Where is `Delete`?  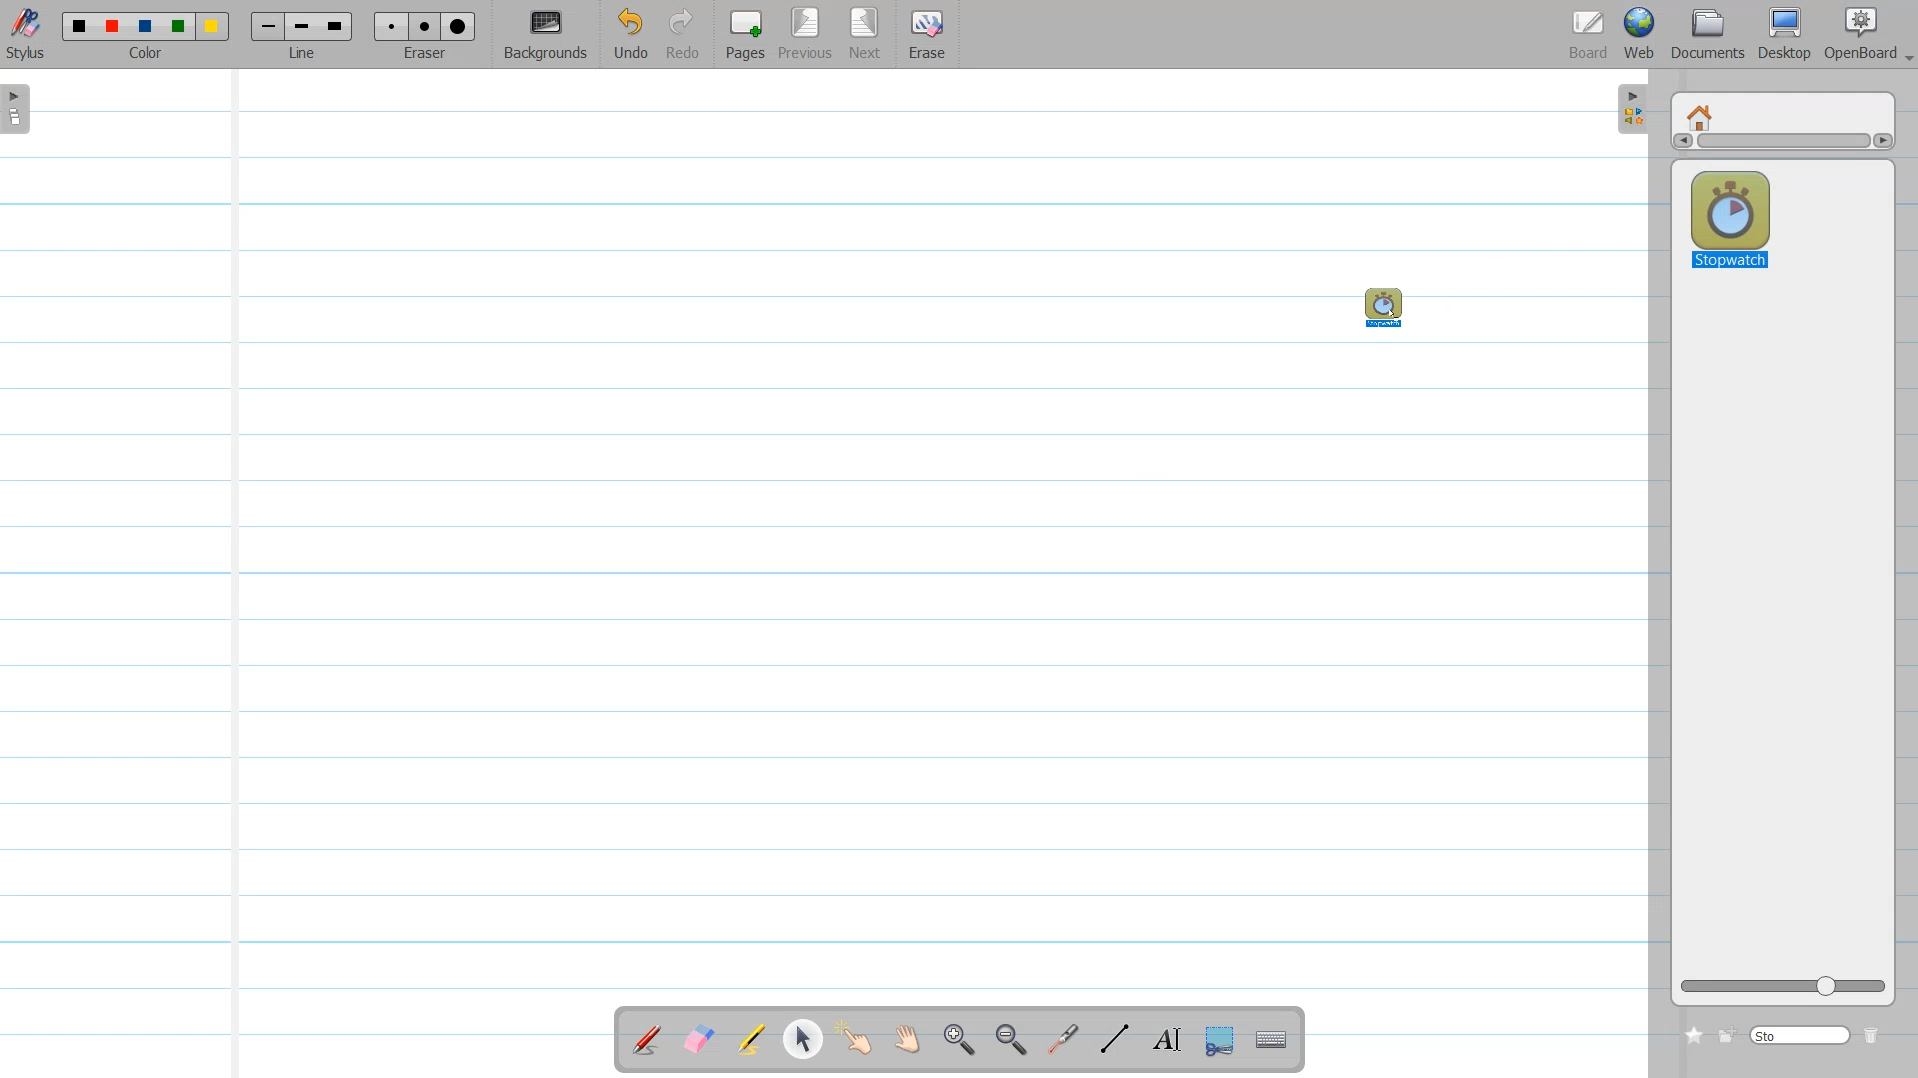 Delete is located at coordinates (1873, 1035).